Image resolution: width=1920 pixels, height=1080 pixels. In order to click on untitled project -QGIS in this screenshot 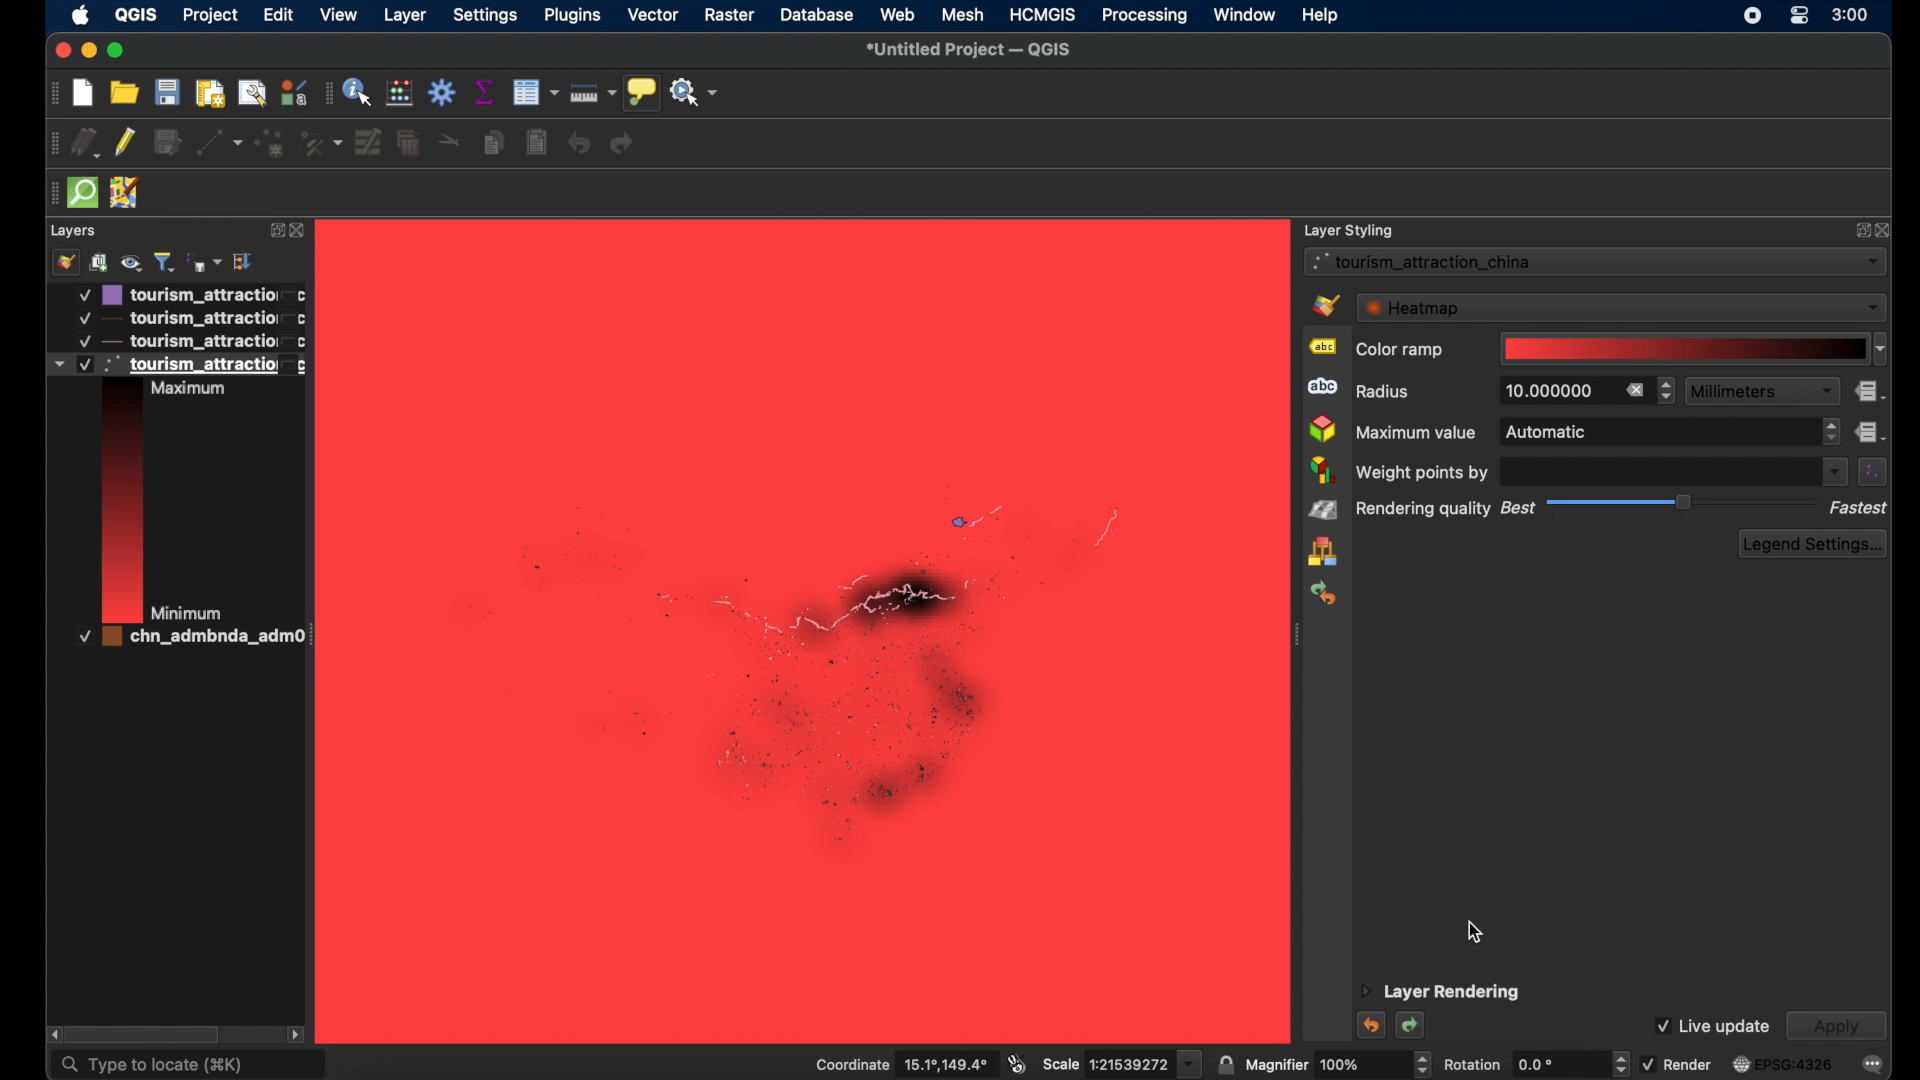, I will do `click(974, 52)`.